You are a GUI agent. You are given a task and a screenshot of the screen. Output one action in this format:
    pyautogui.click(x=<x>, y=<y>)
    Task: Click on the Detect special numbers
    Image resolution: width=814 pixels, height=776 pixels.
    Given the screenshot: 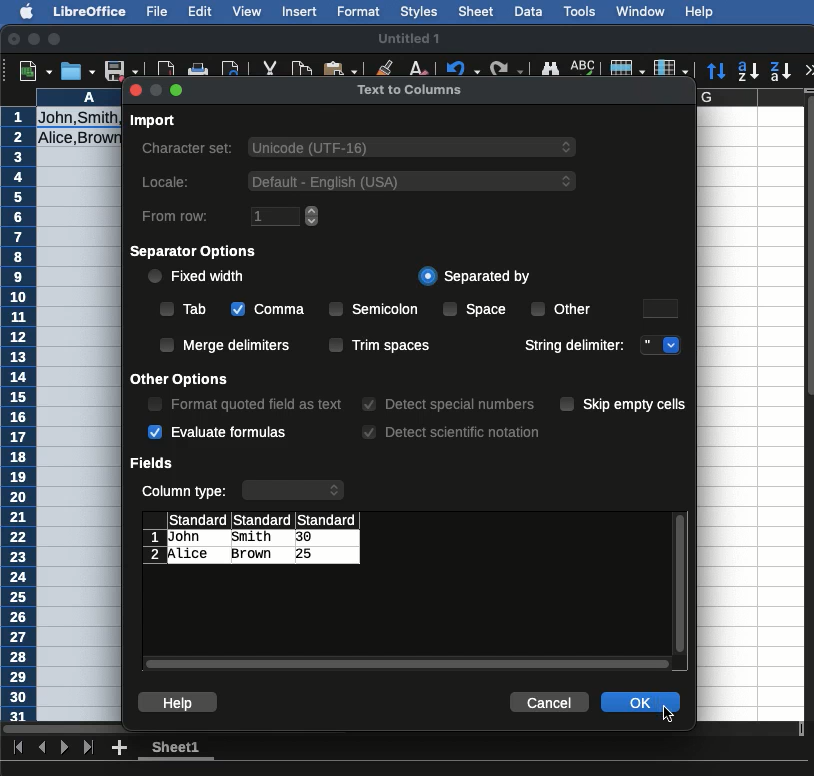 What is the action you would take?
    pyautogui.click(x=448, y=405)
    